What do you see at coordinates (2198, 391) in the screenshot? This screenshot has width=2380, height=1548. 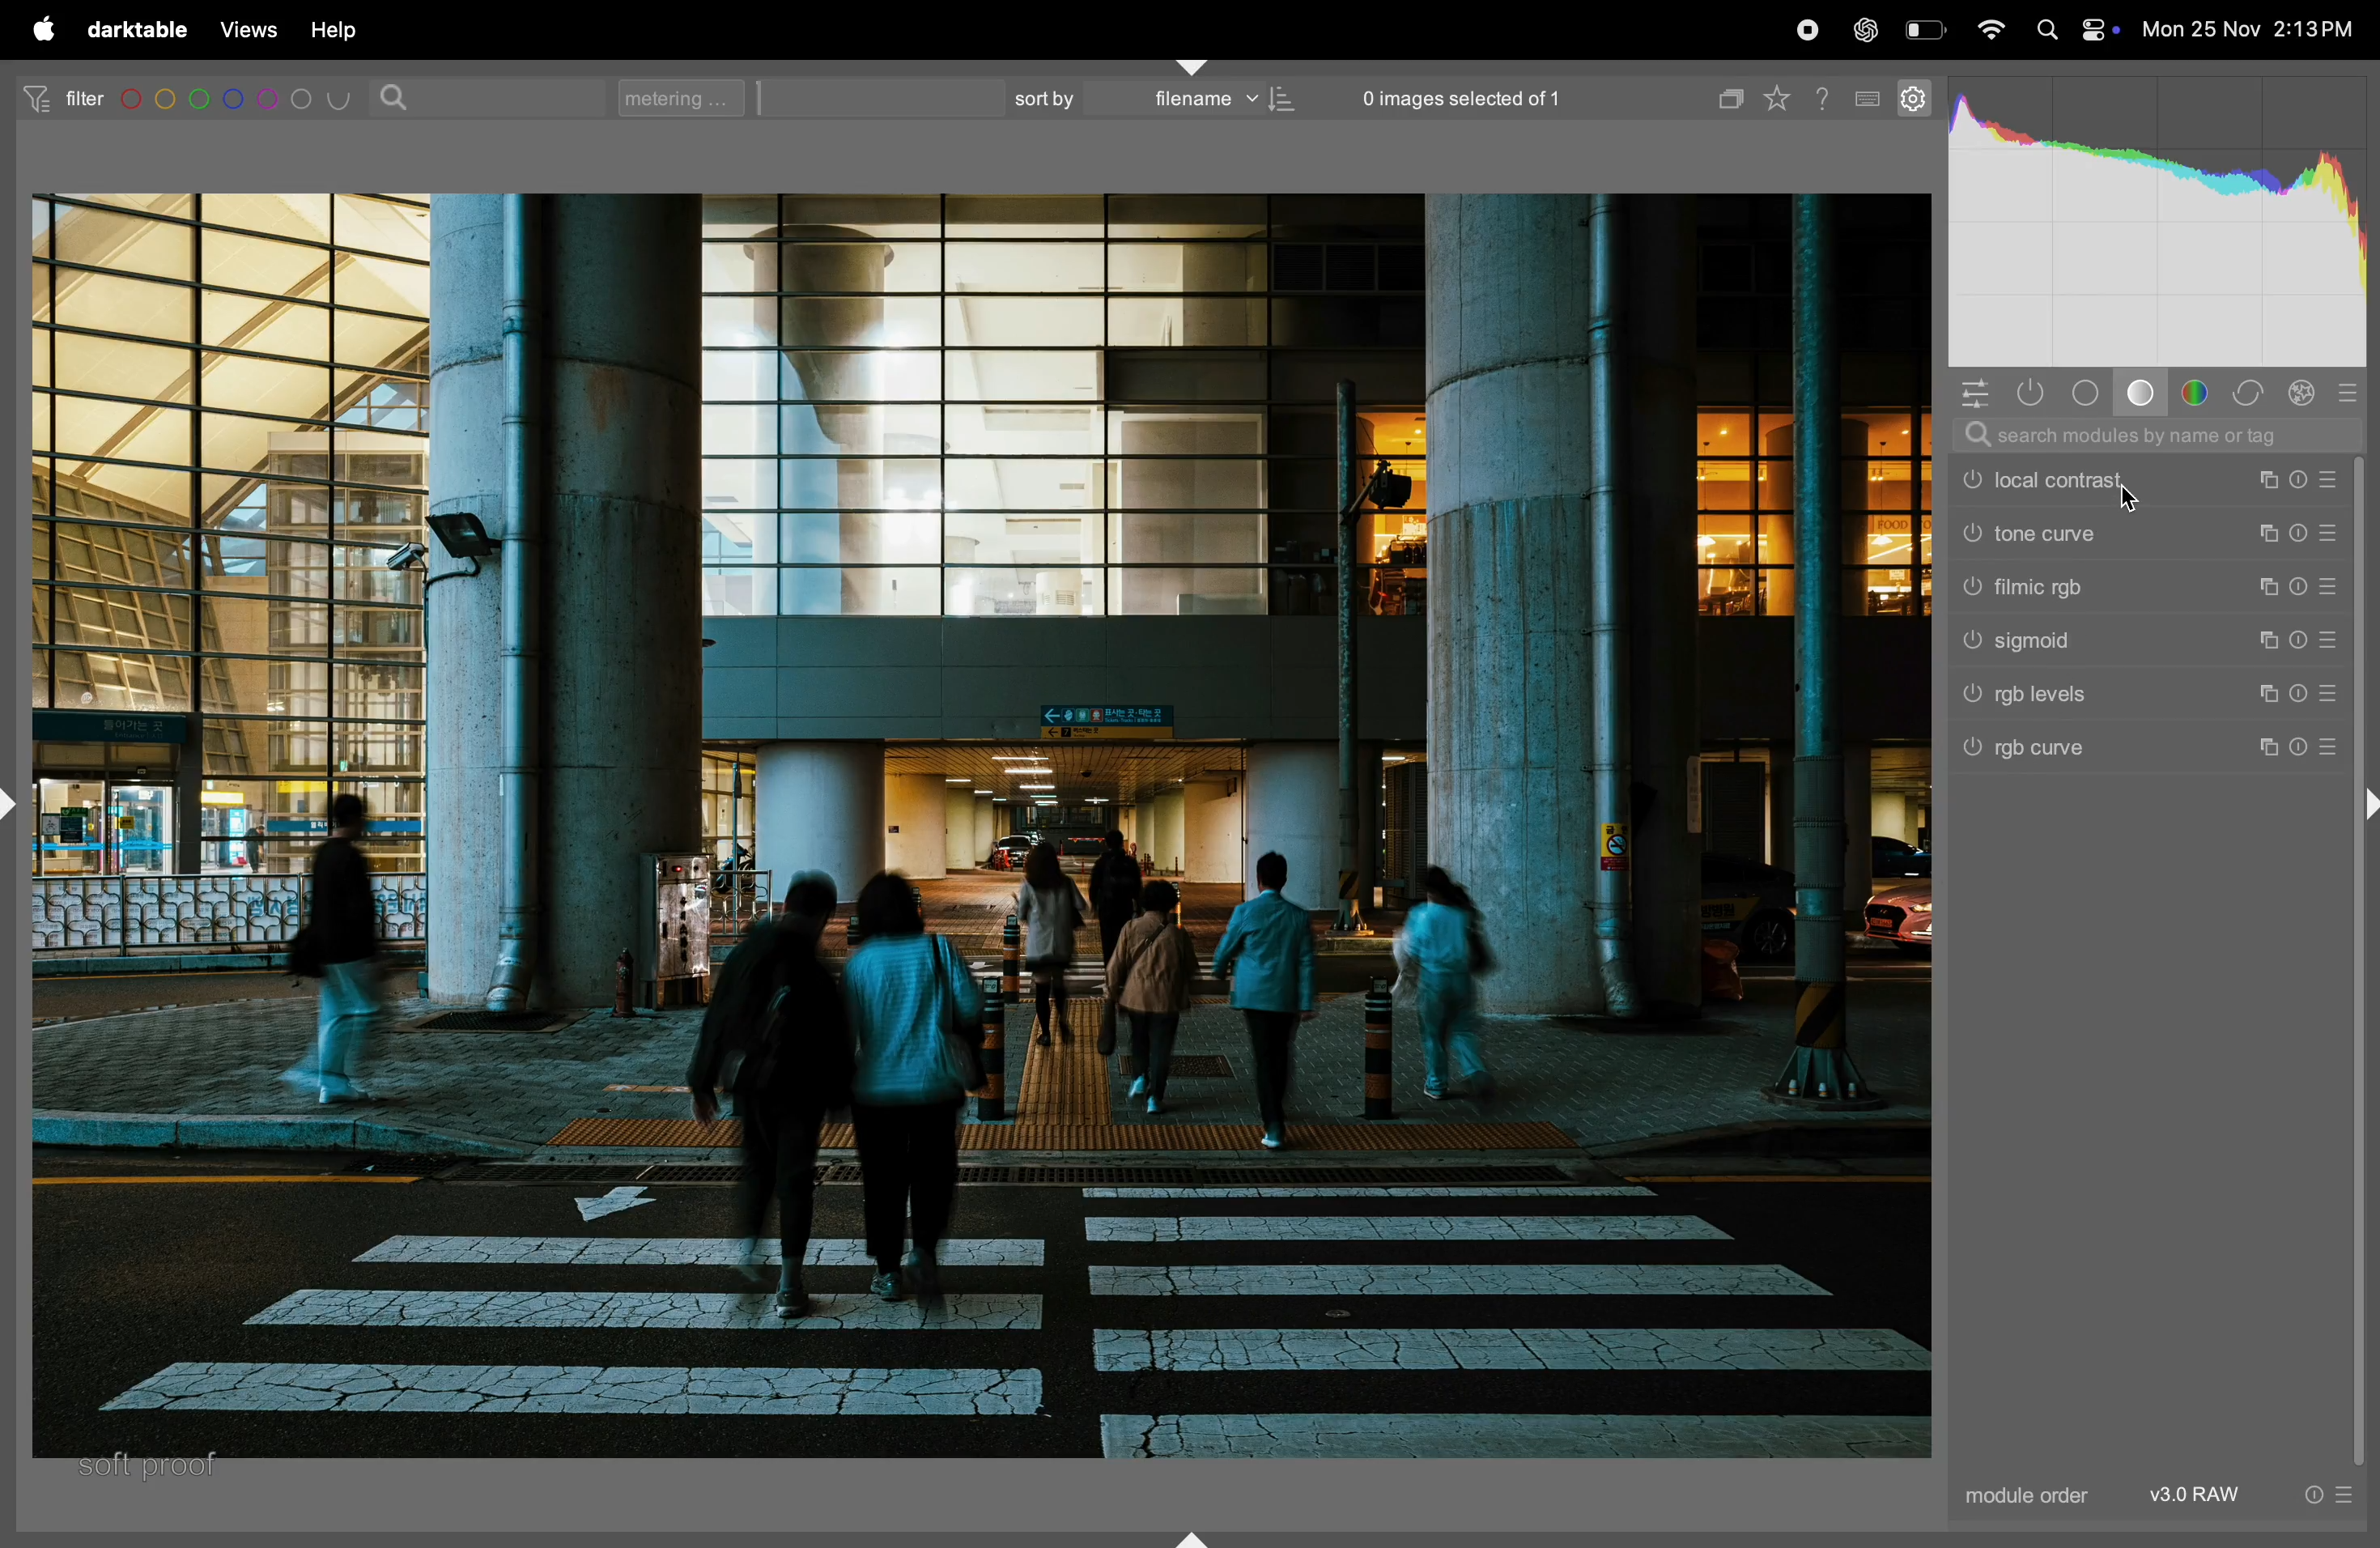 I see `colors` at bounding box center [2198, 391].